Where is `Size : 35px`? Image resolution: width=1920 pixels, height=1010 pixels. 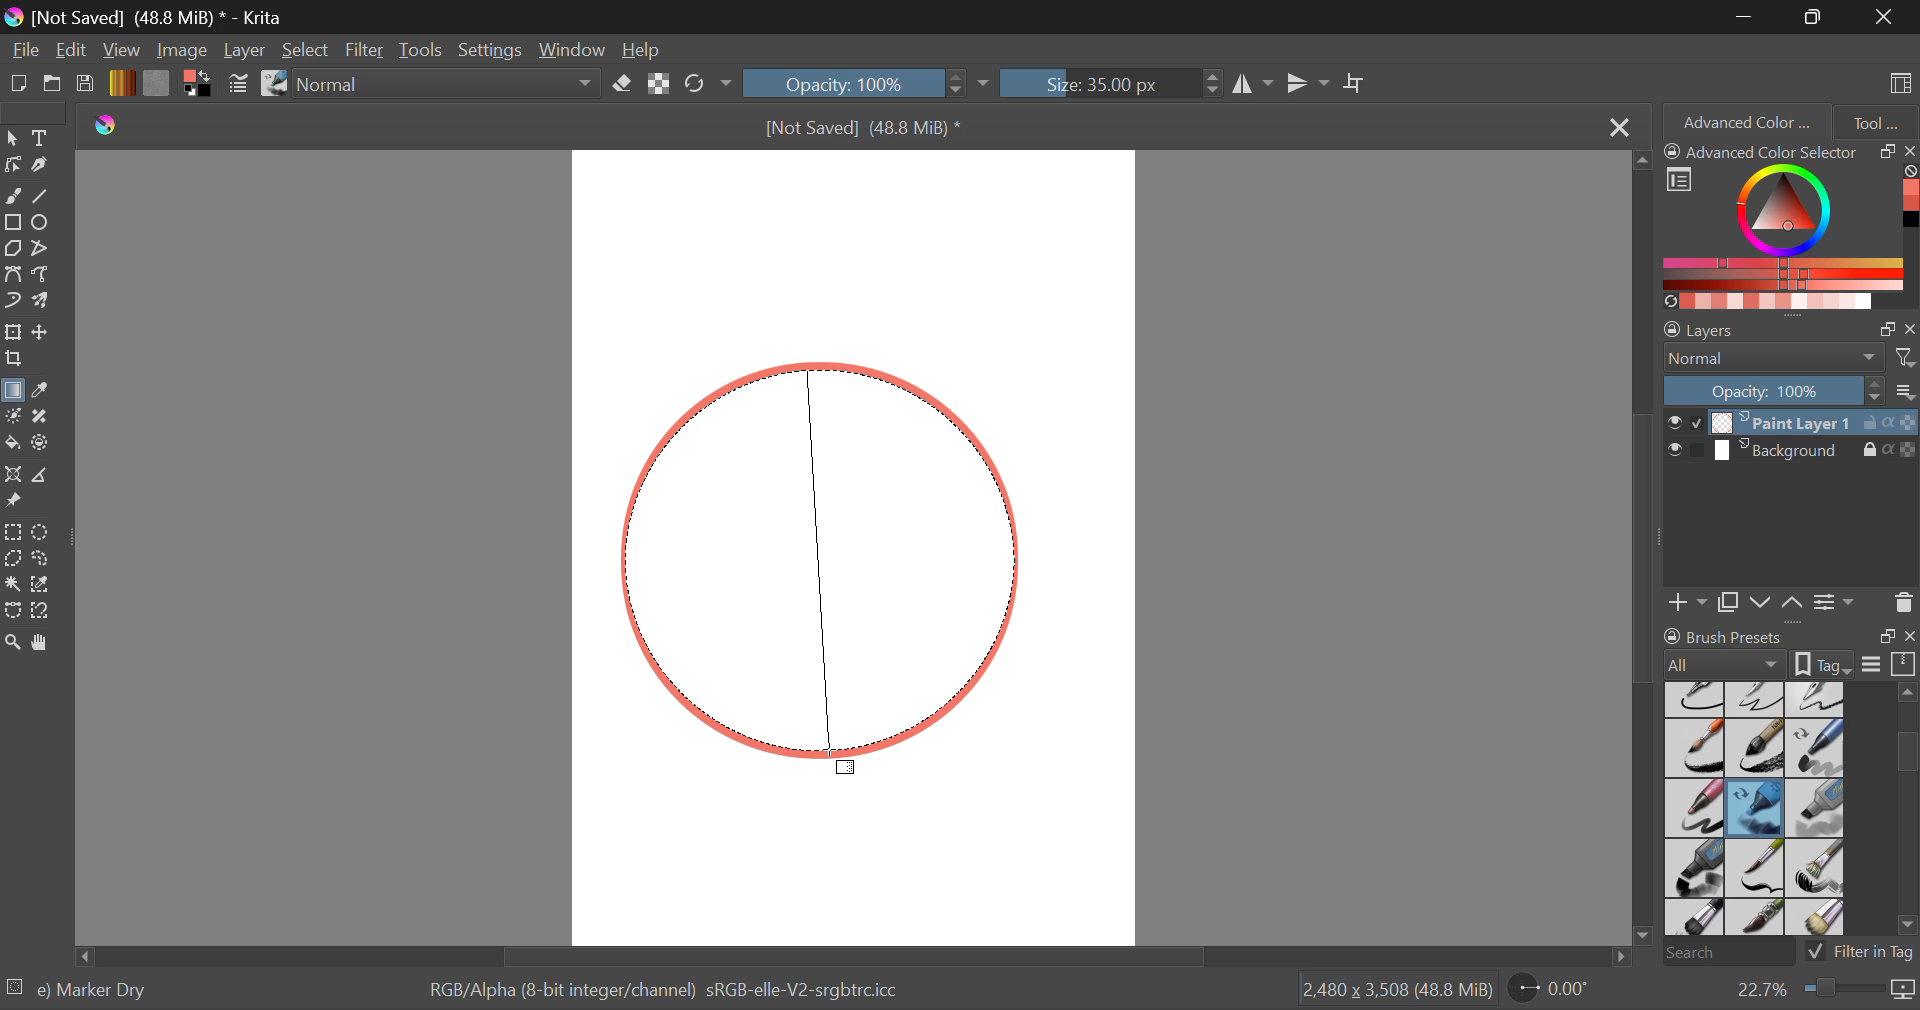 Size : 35px is located at coordinates (1110, 83).